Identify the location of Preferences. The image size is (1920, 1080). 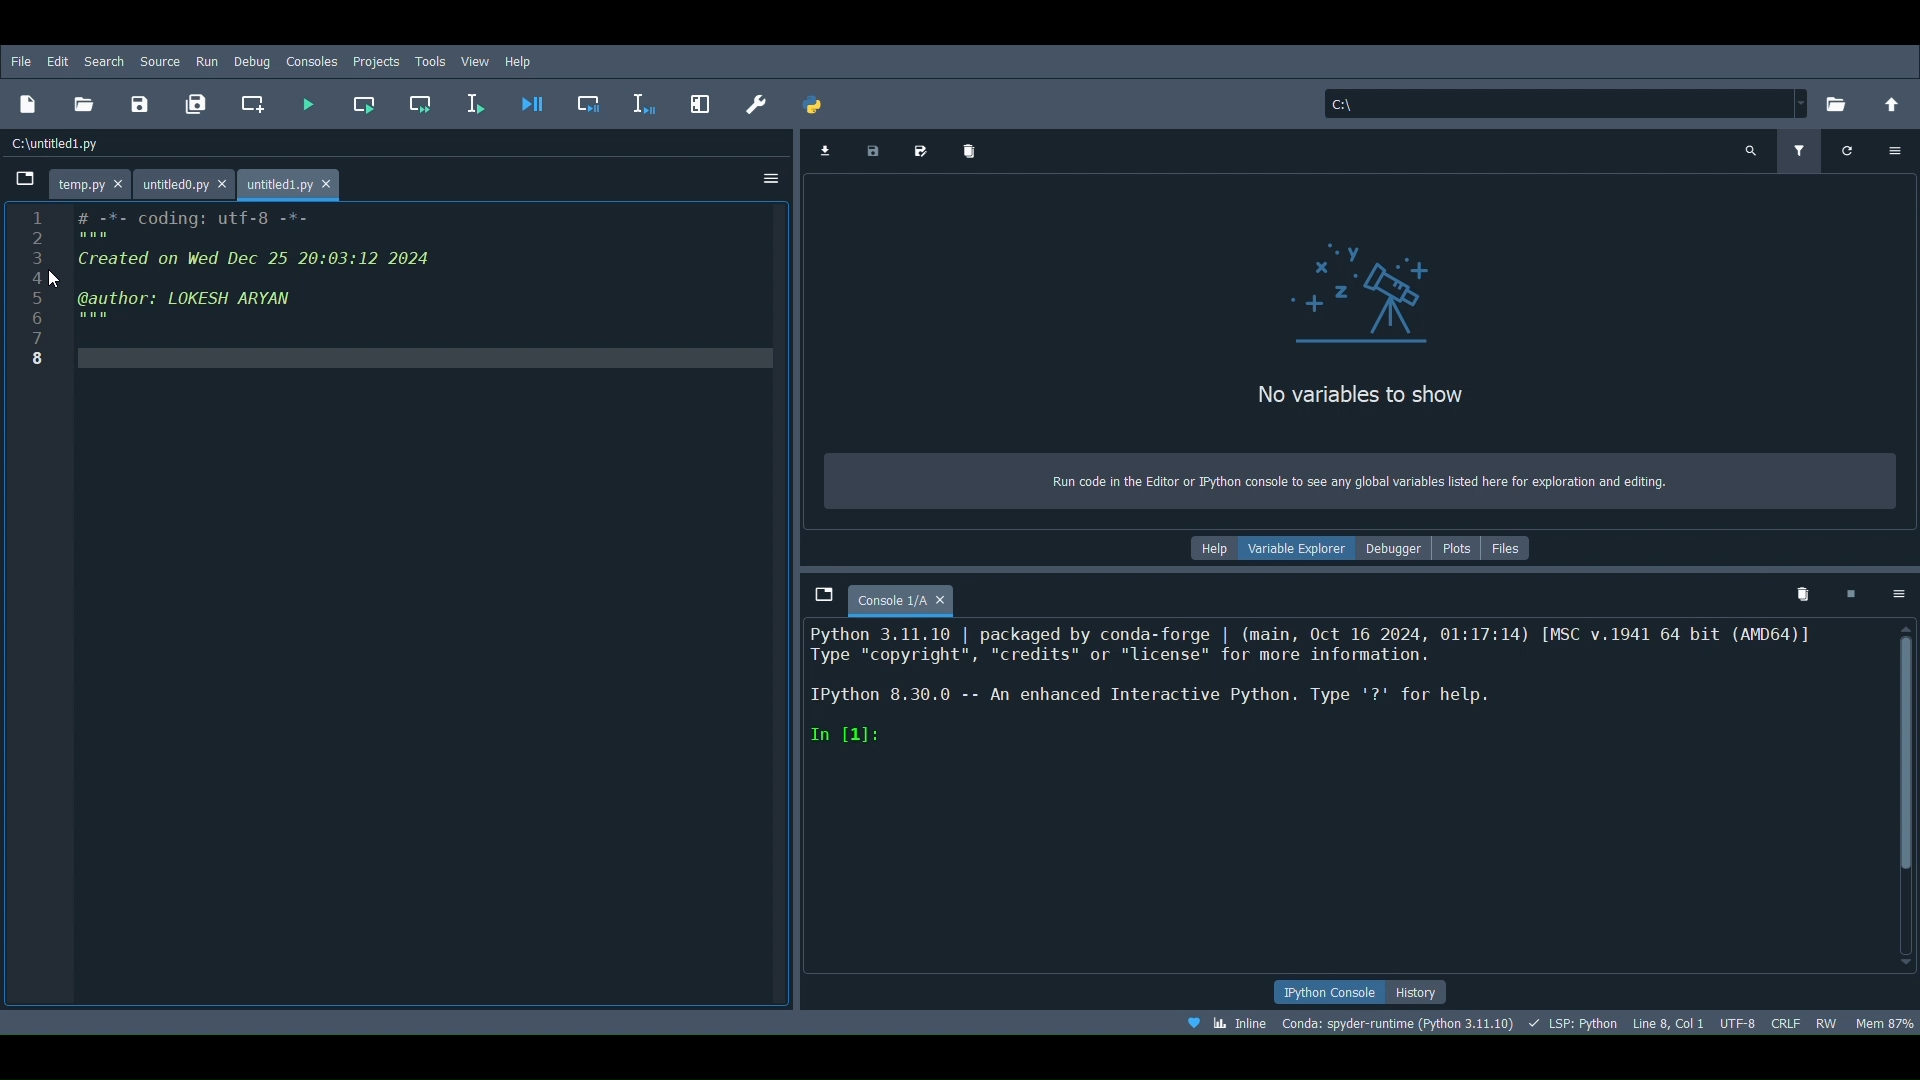
(757, 101).